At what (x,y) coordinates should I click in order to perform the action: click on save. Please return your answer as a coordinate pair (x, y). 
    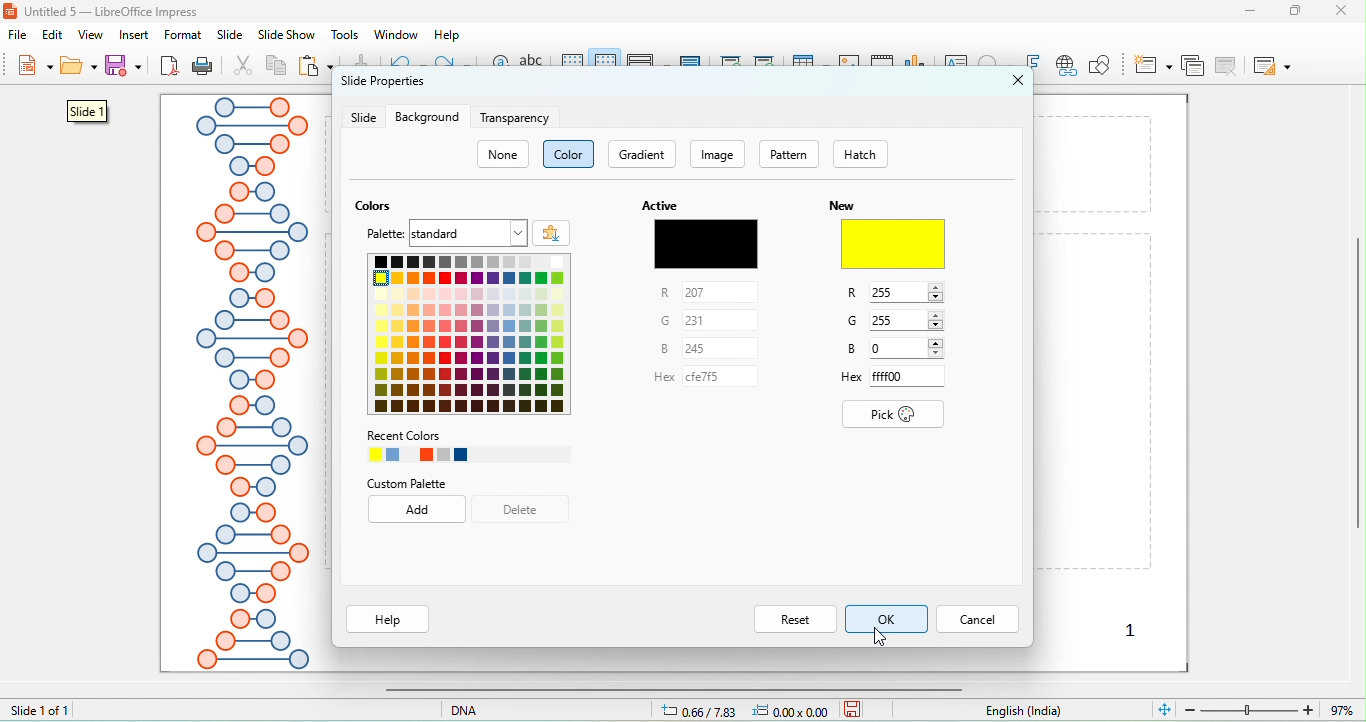
    Looking at the image, I should click on (853, 708).